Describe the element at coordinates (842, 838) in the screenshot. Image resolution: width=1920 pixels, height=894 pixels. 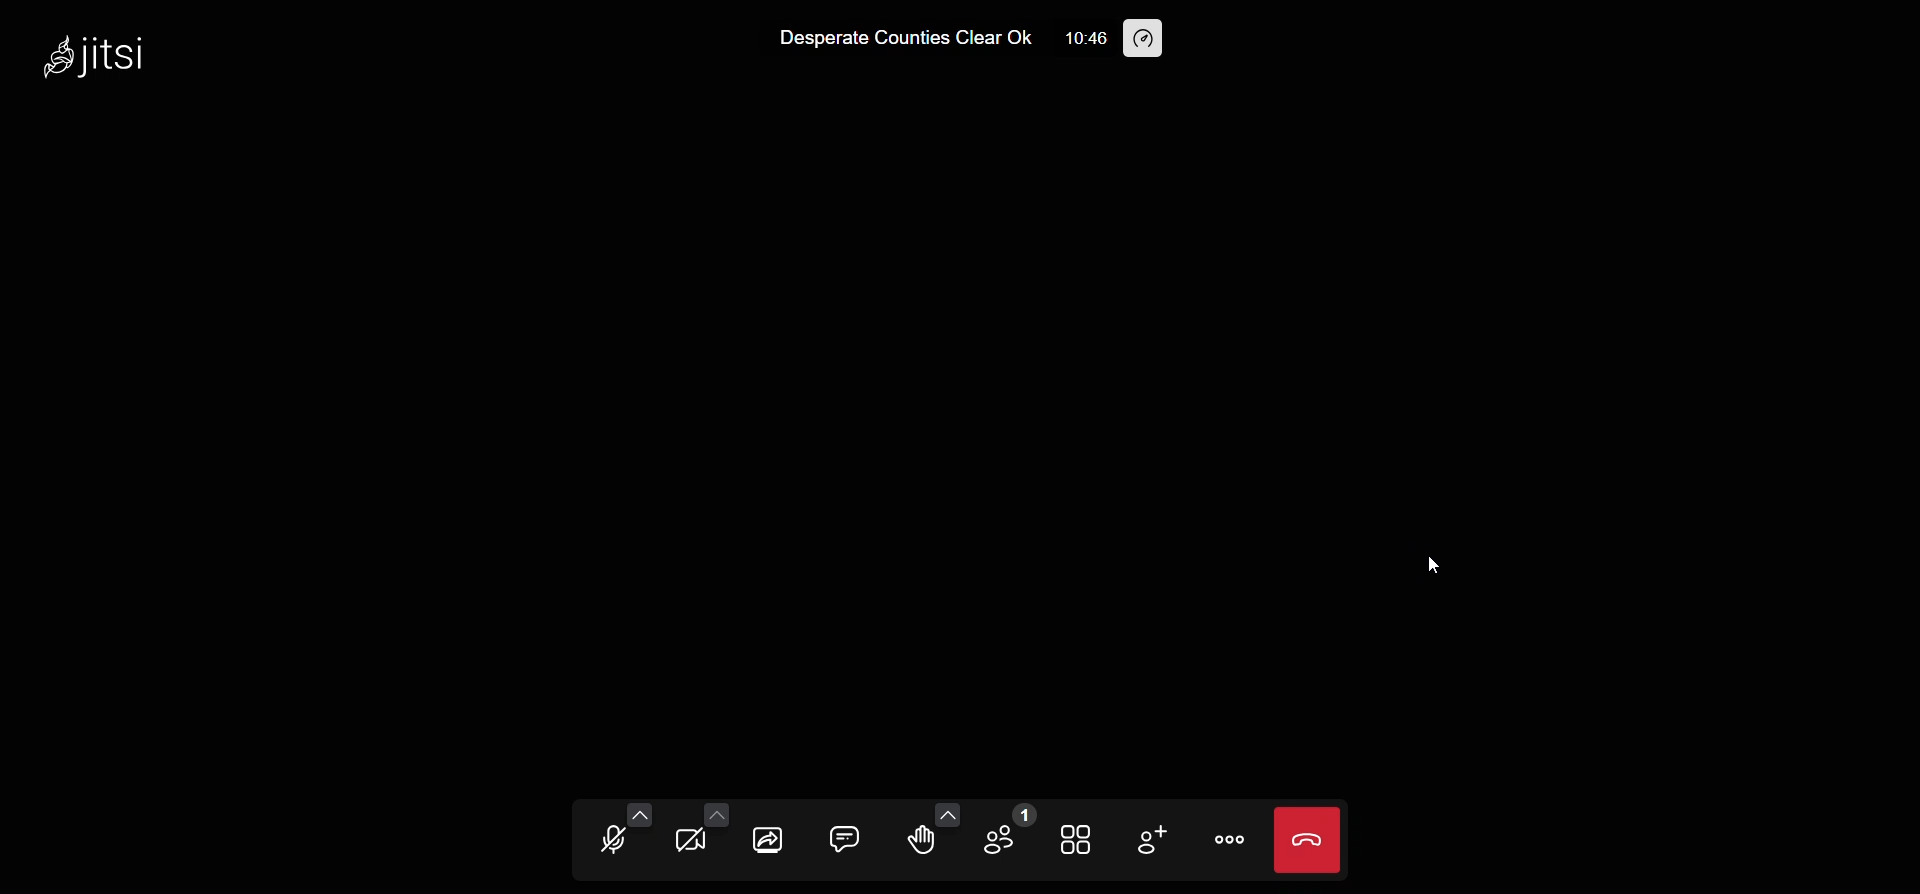
I see `chat` at that location.